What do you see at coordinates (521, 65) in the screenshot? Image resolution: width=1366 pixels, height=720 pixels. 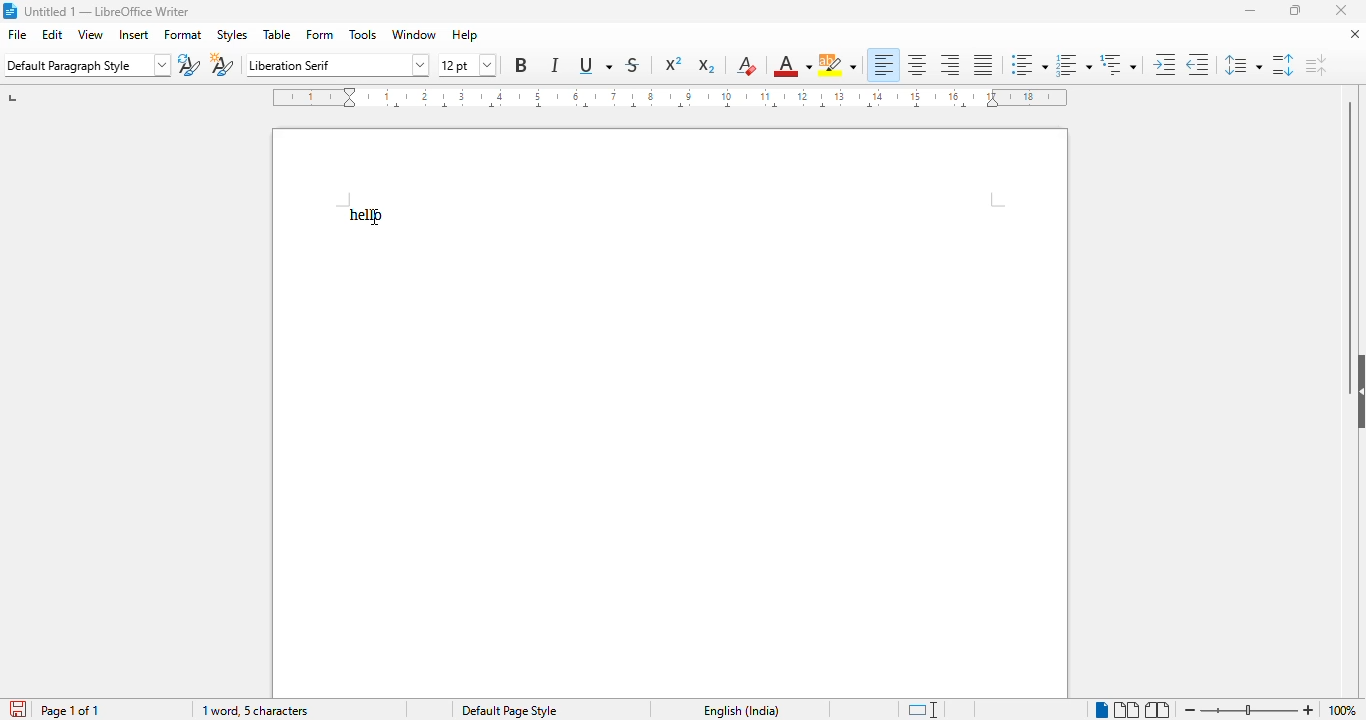 I see `bold` at bounding box center [521, 65].